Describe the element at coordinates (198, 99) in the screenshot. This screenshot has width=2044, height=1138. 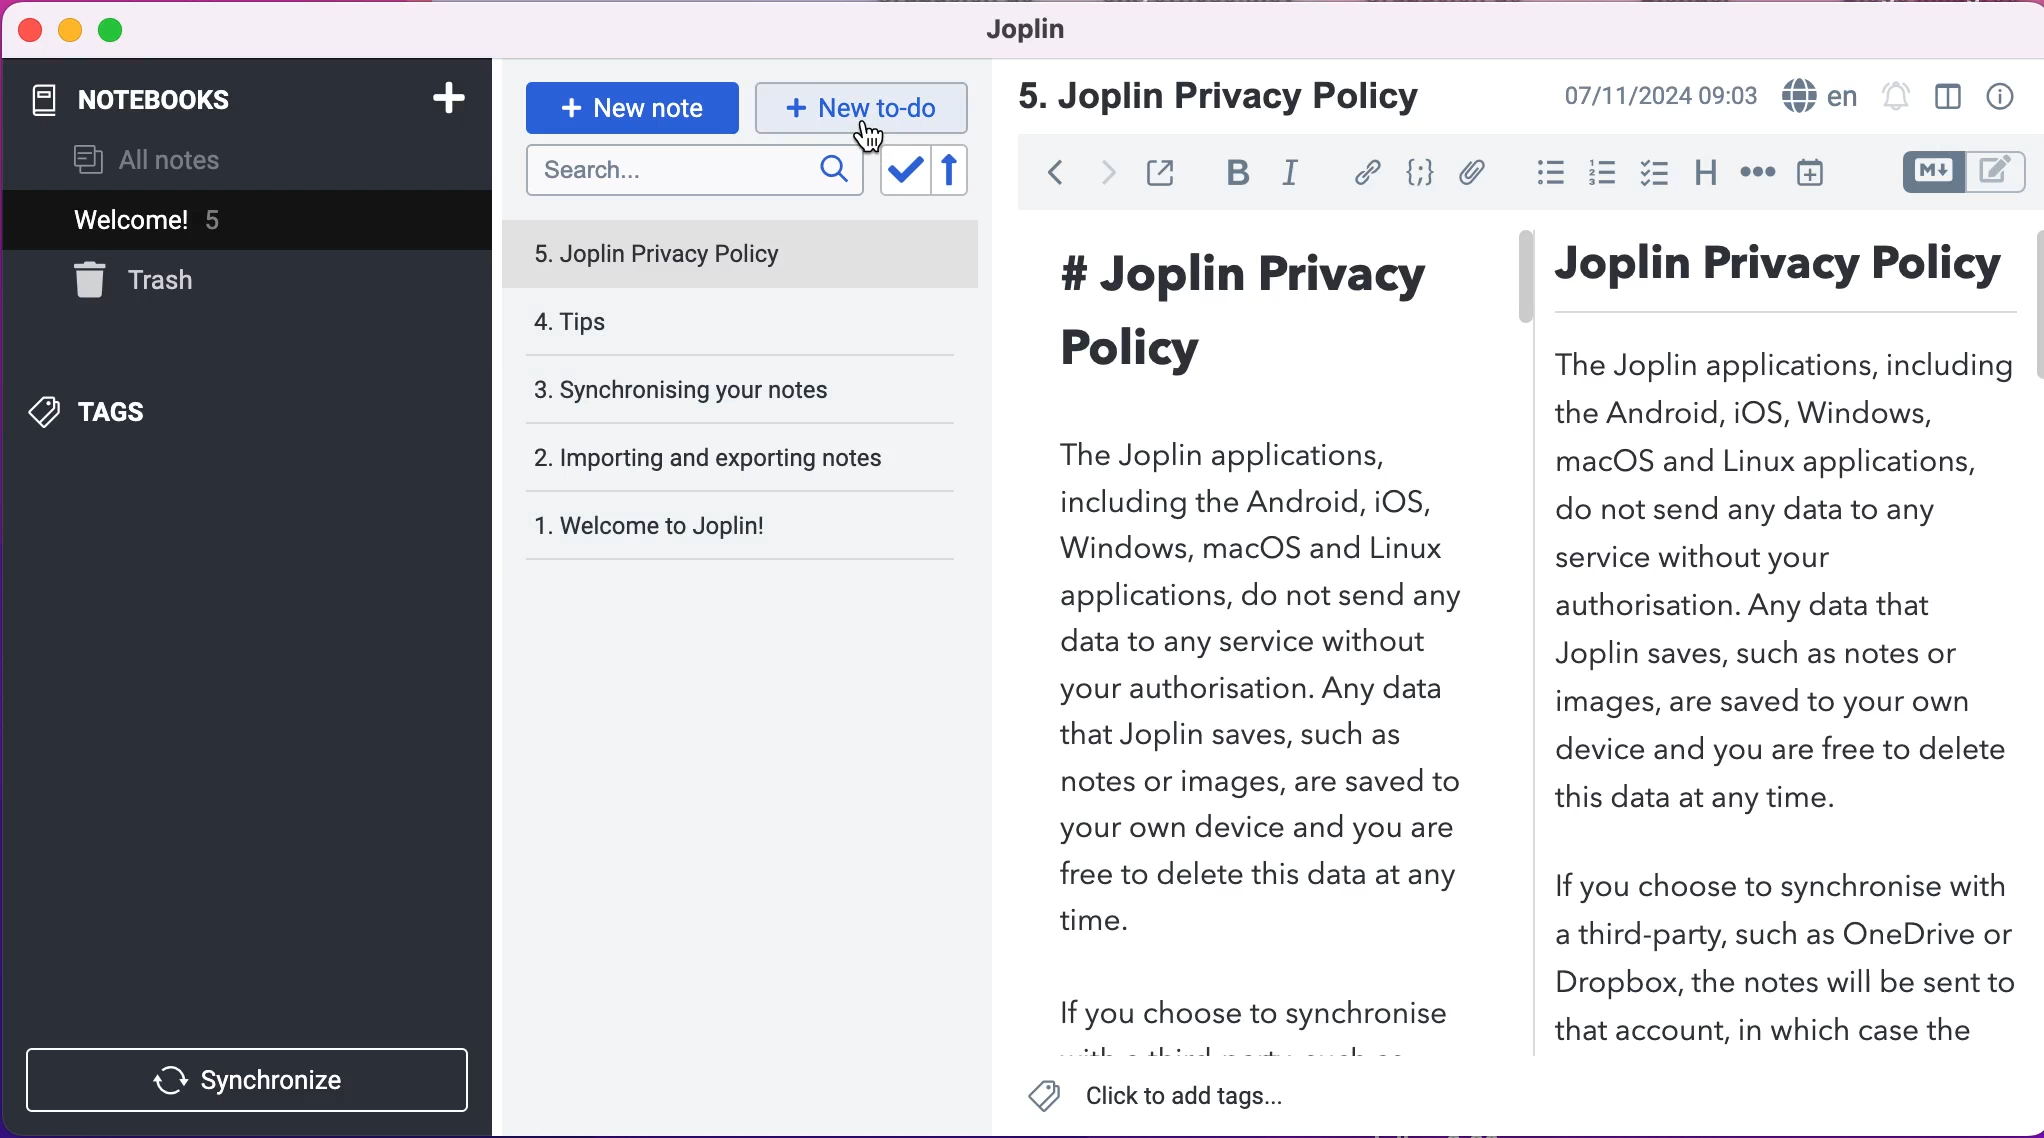
I see `notebooks` at that location.